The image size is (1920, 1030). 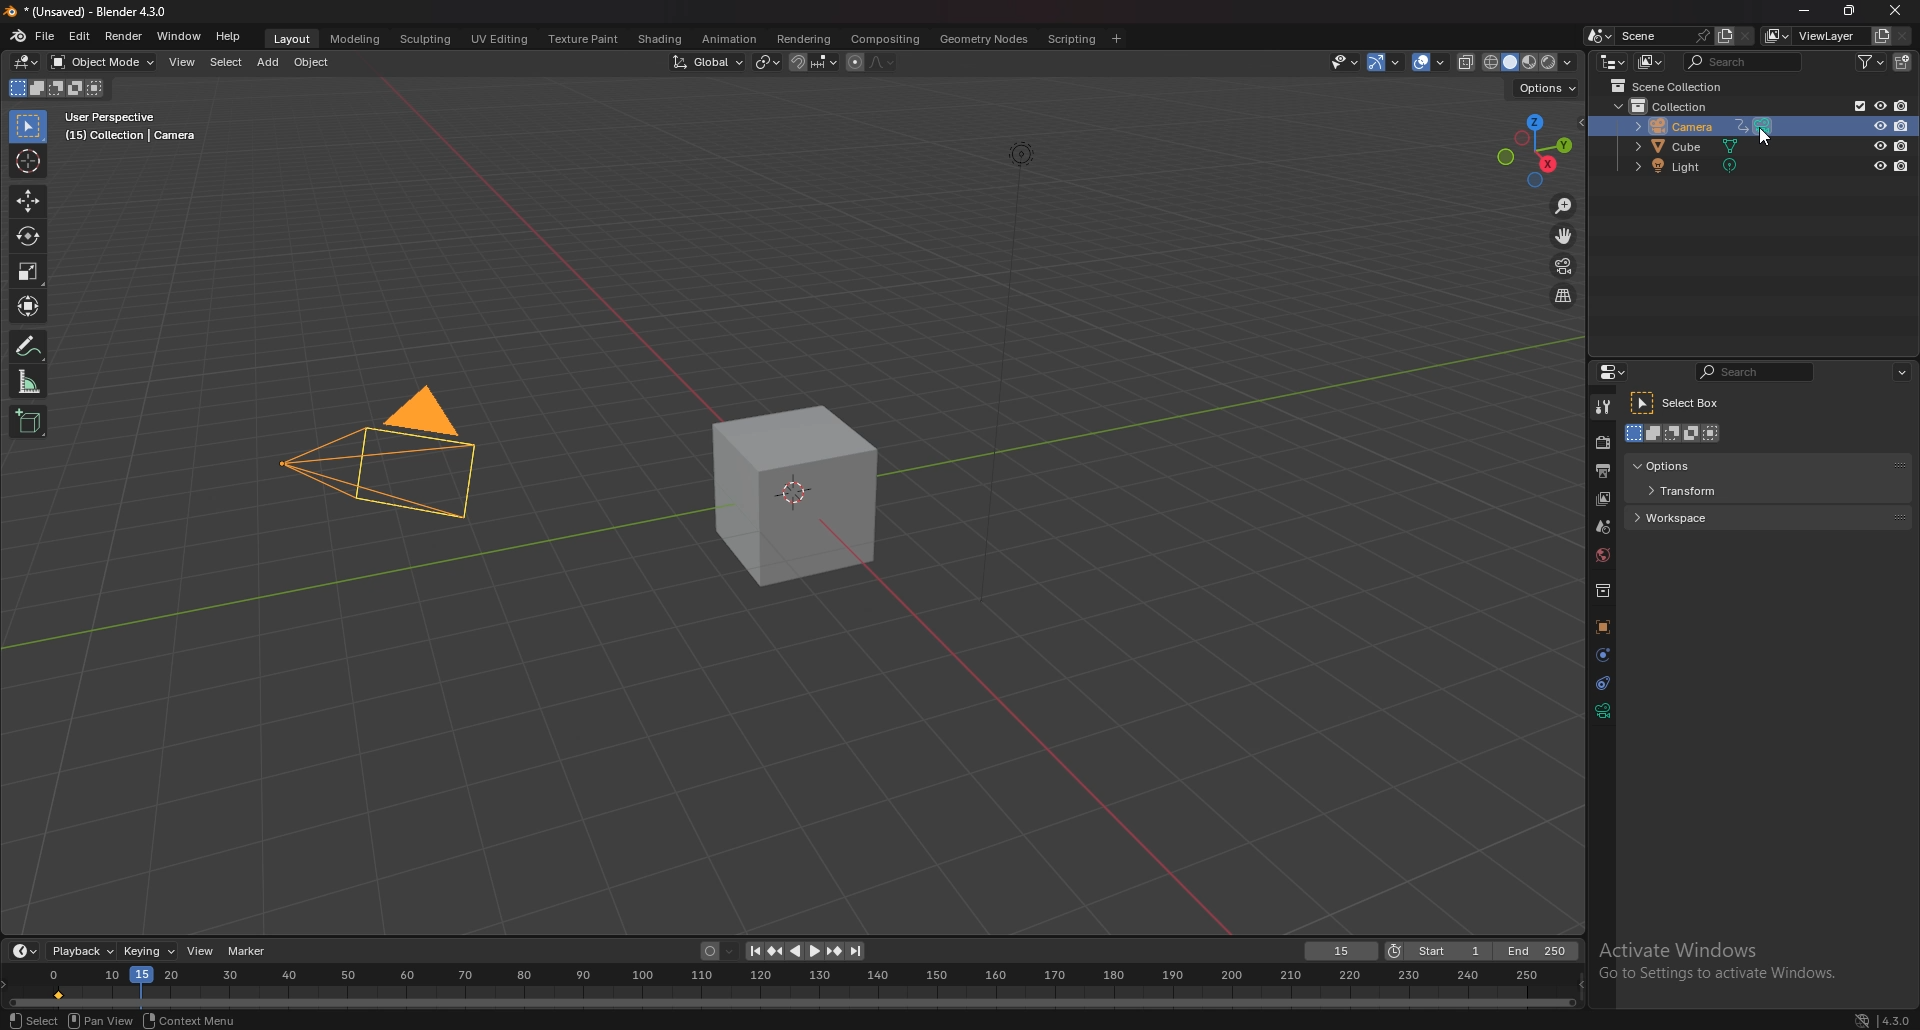 What do you see at coordinates (707, 62) in the screenshot?
I see `transform orientation` at bounding box center [707, 62].